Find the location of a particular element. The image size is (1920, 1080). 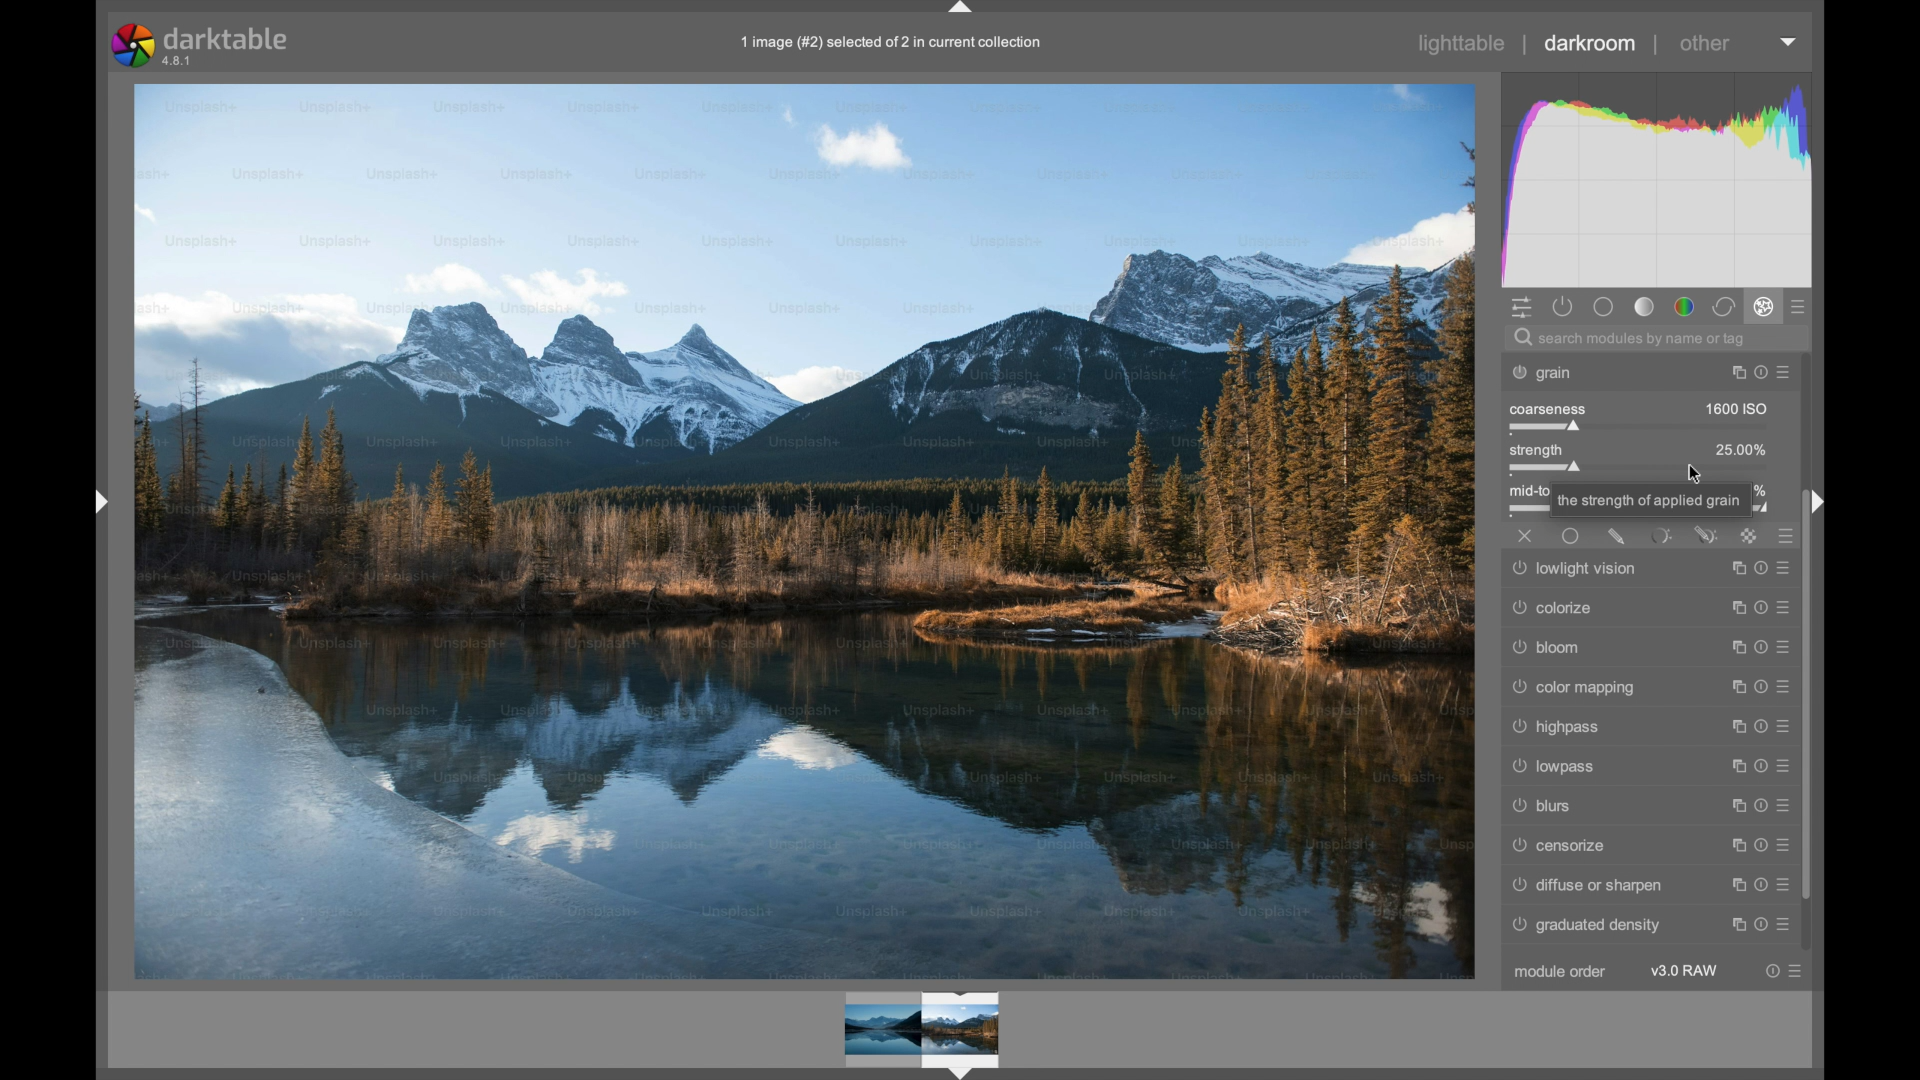

lowpass is located at coordinates (1552, 768).